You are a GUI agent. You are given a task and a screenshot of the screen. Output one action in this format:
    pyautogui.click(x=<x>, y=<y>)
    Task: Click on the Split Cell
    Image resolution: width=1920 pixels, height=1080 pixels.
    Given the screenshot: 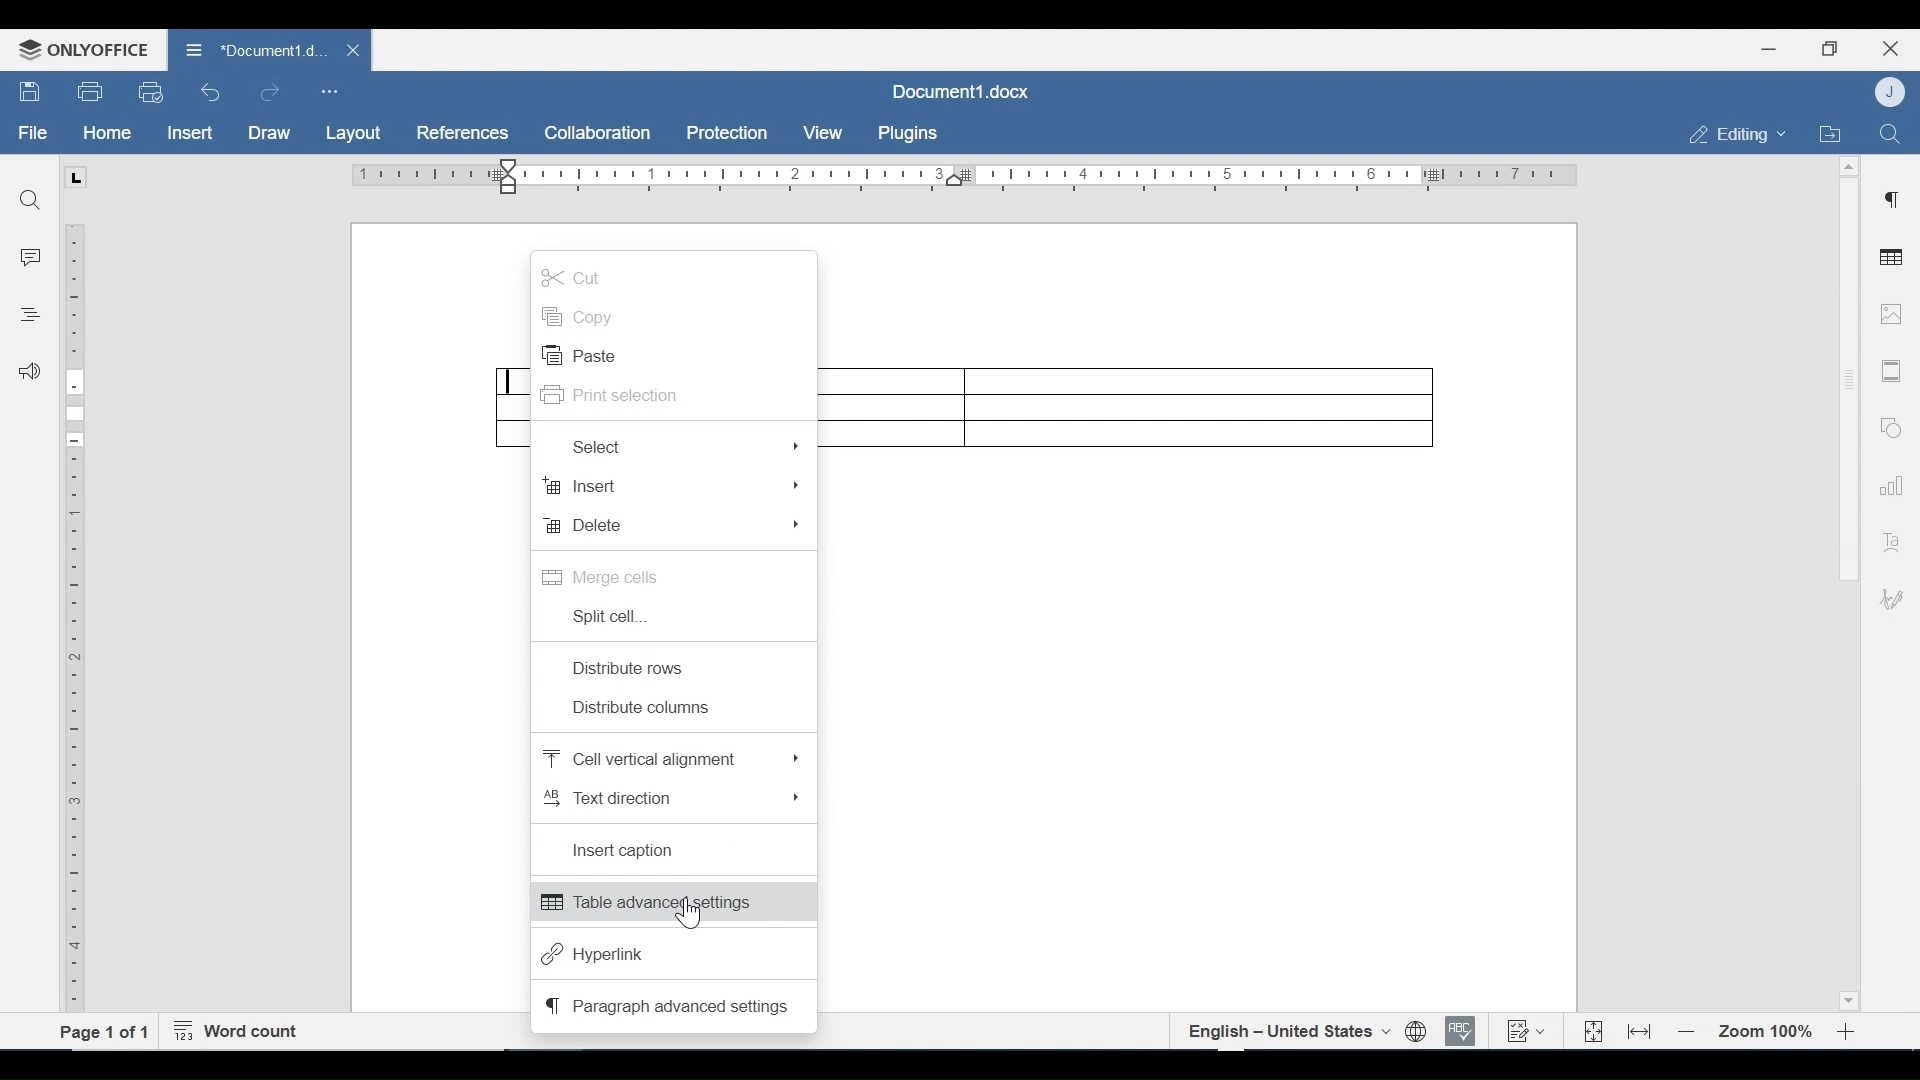 What is the action you would take?
    pyautogui.click(x=608, y=617)
    